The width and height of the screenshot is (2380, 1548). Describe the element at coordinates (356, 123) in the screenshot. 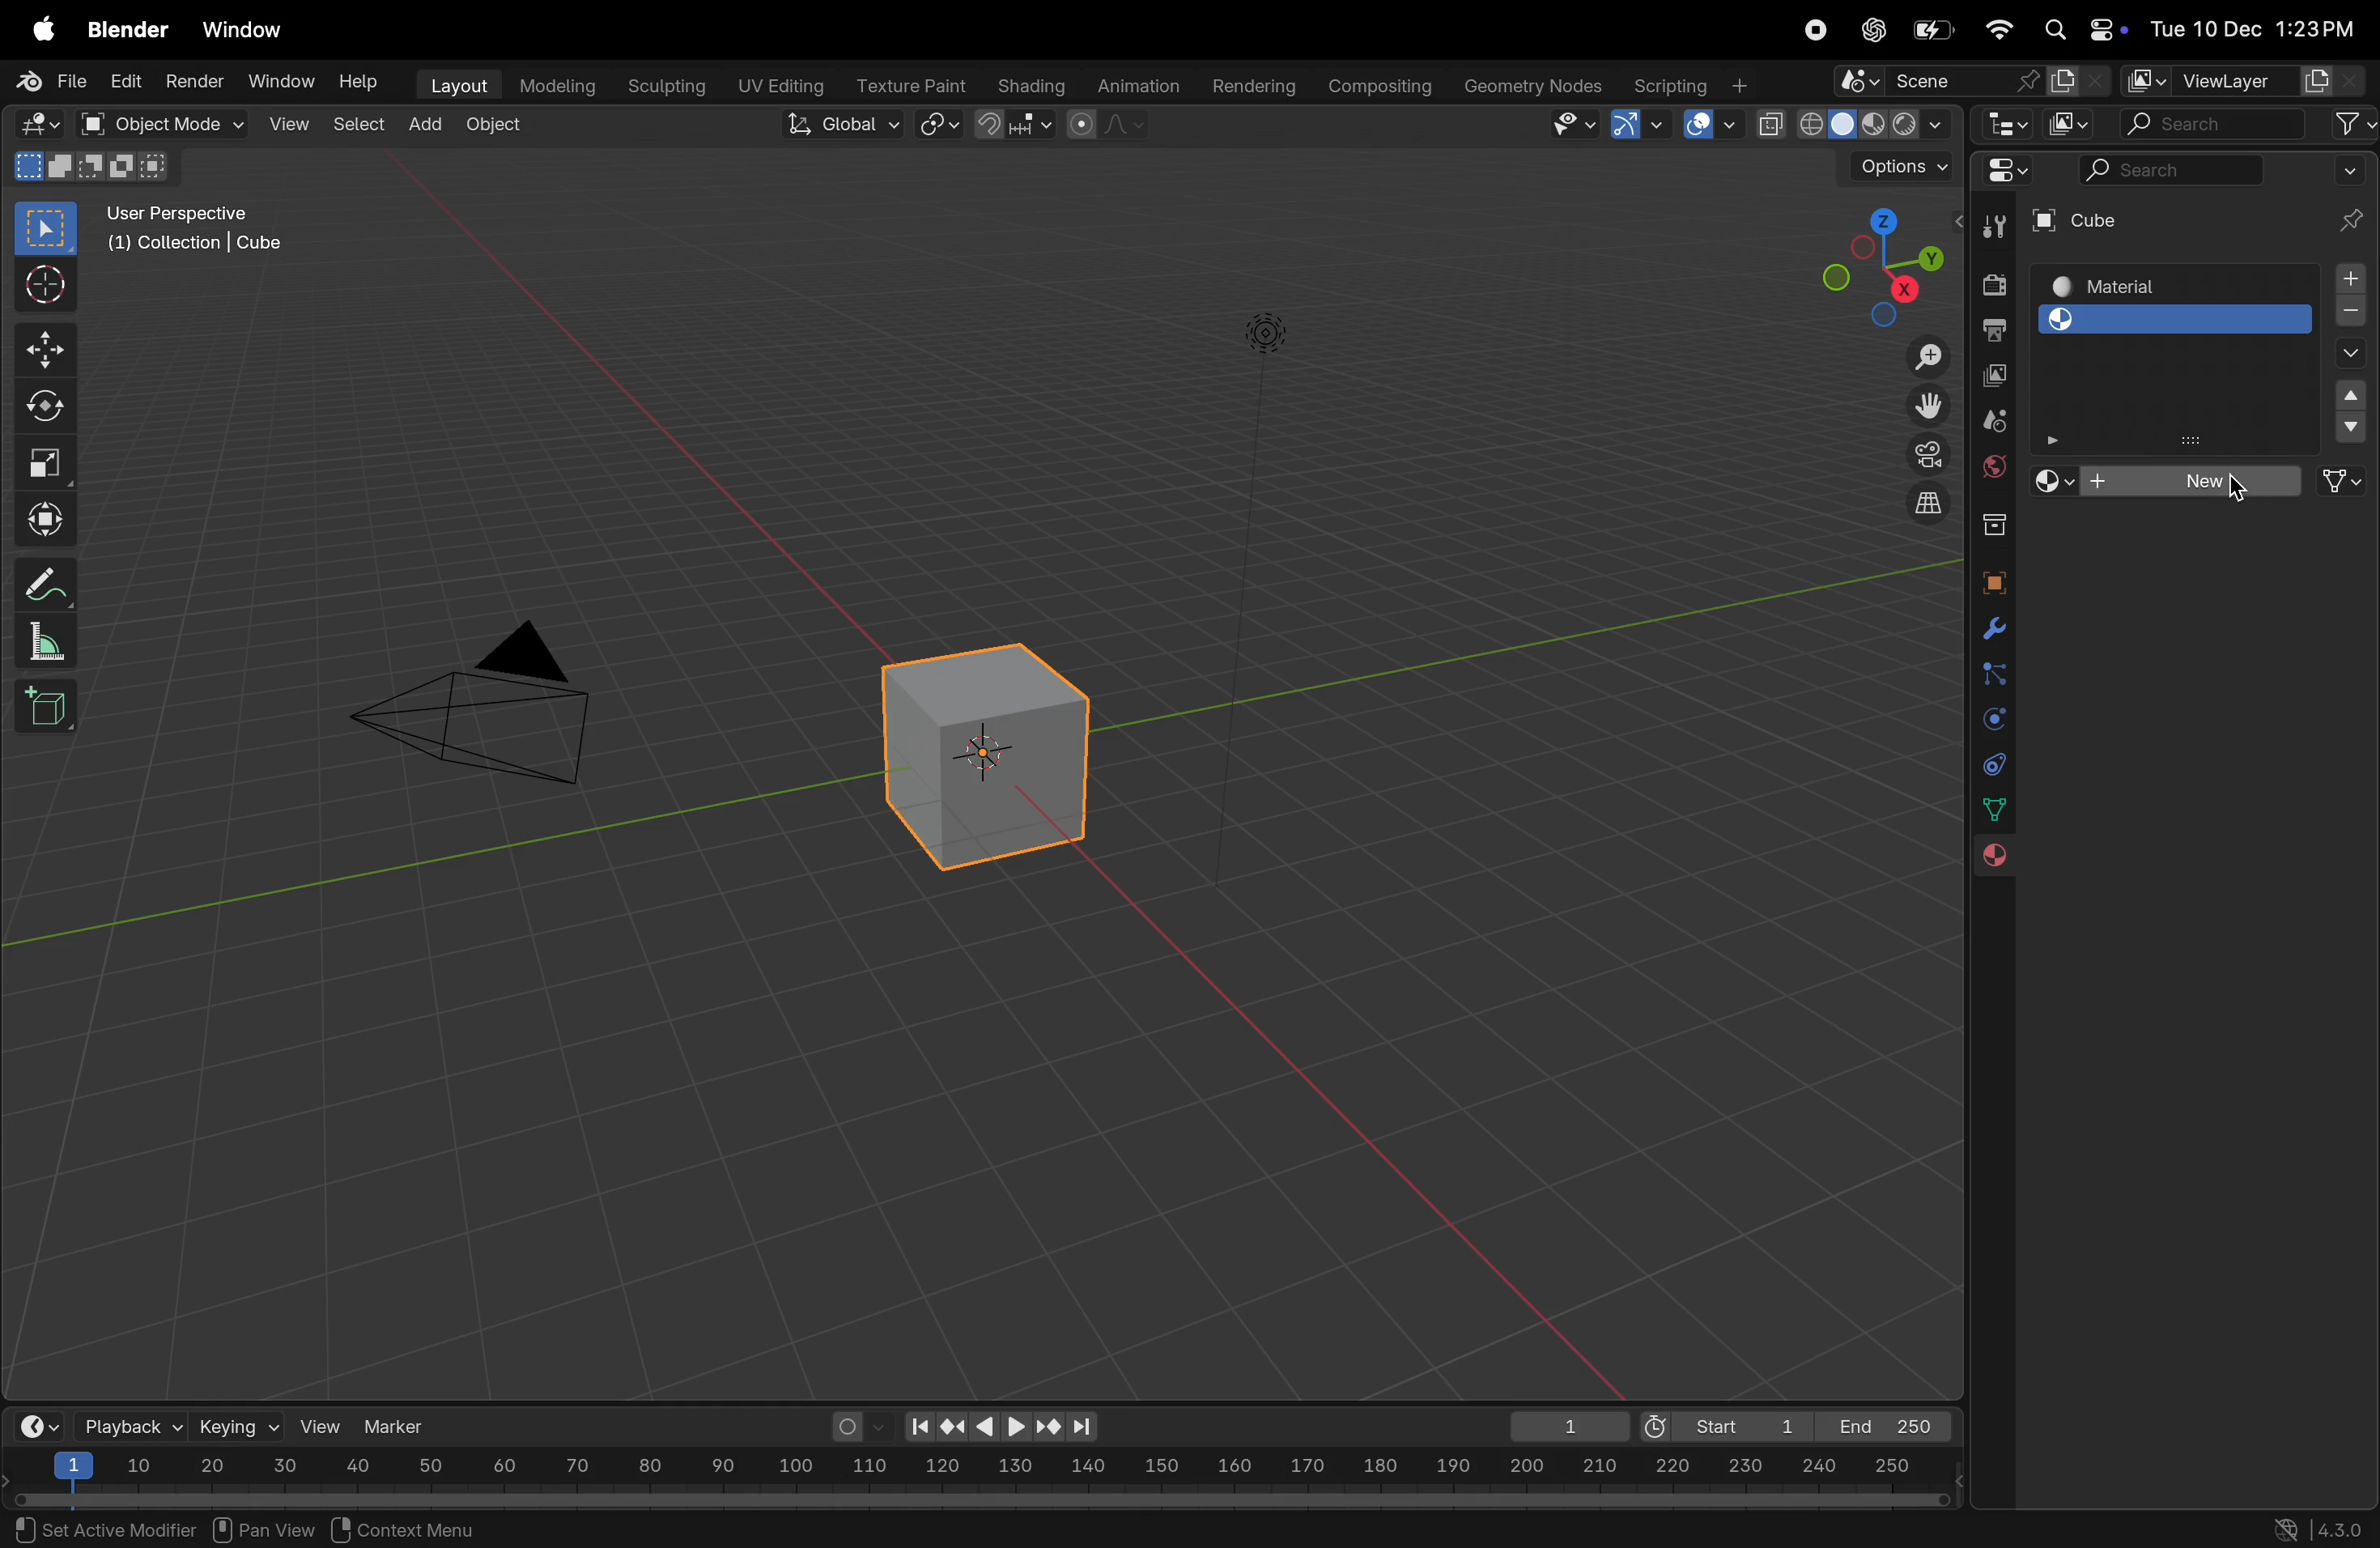

I see `select` at that location.